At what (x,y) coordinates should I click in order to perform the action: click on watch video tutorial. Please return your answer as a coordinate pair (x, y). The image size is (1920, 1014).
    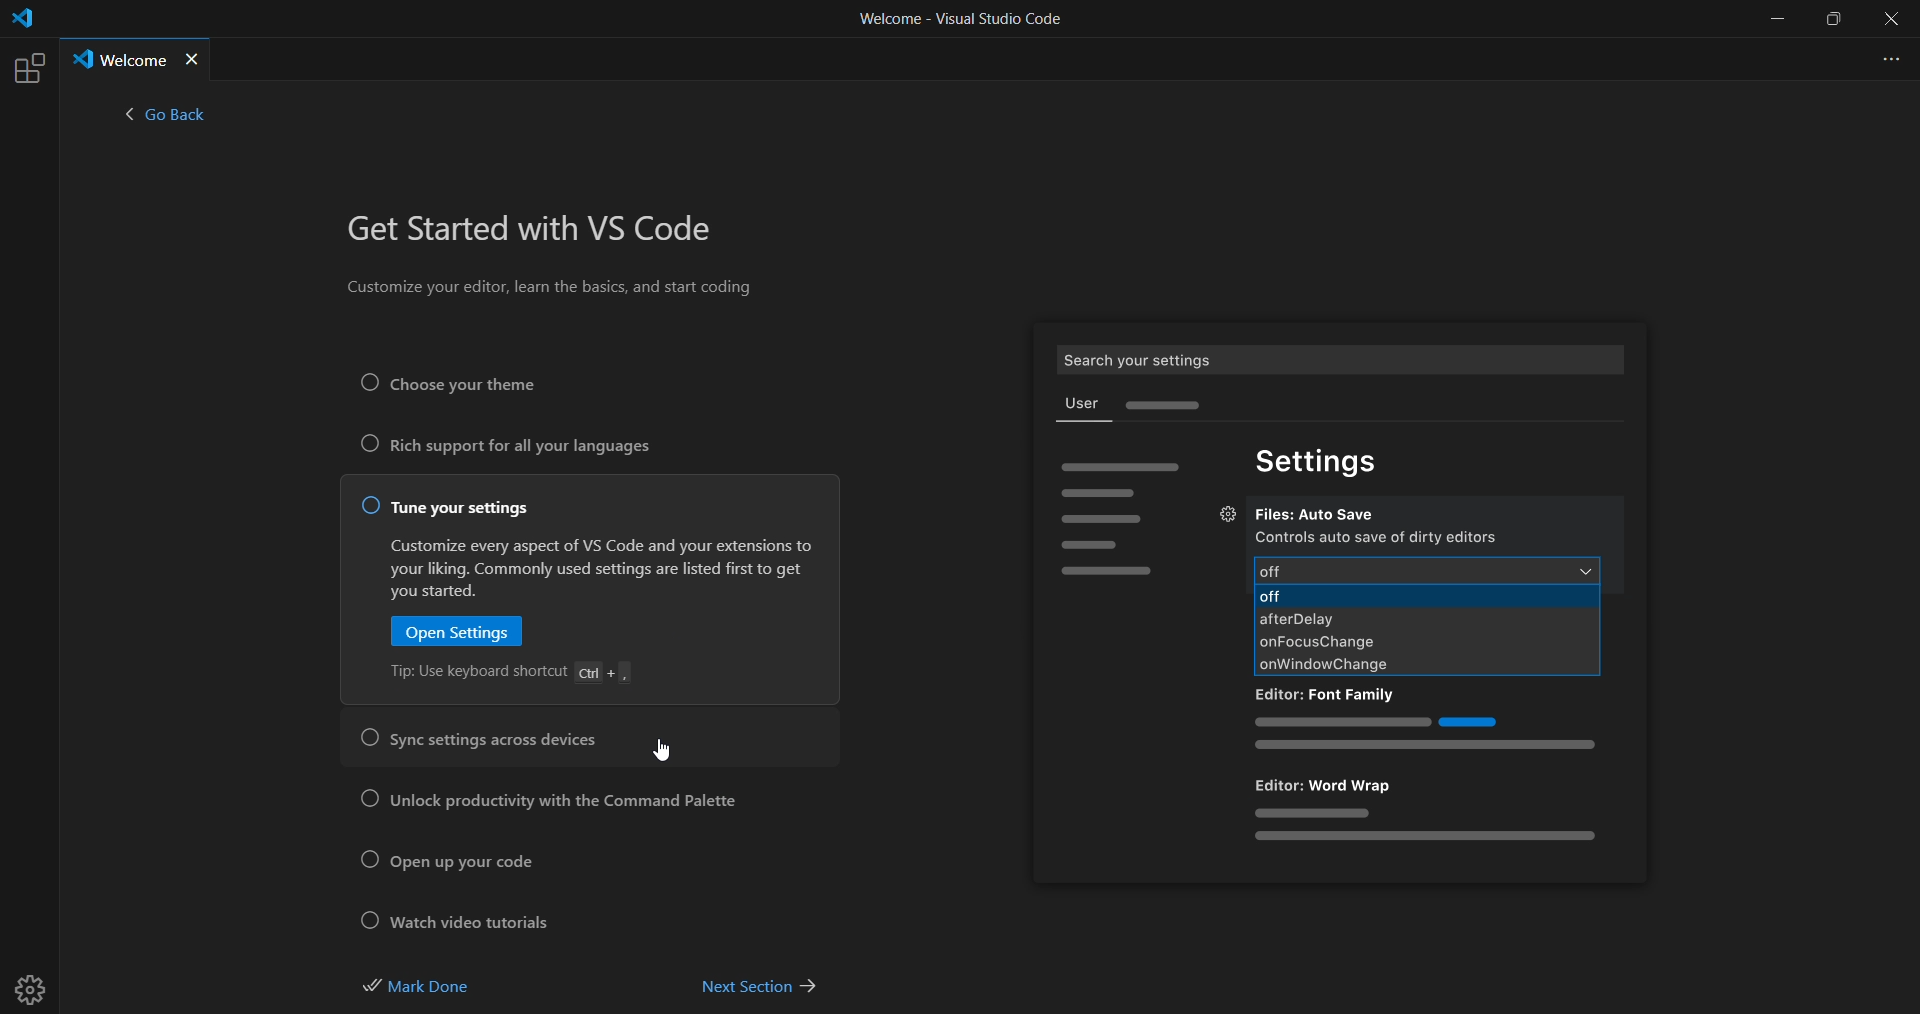
    Looking at the image, I should click on (458, 921).